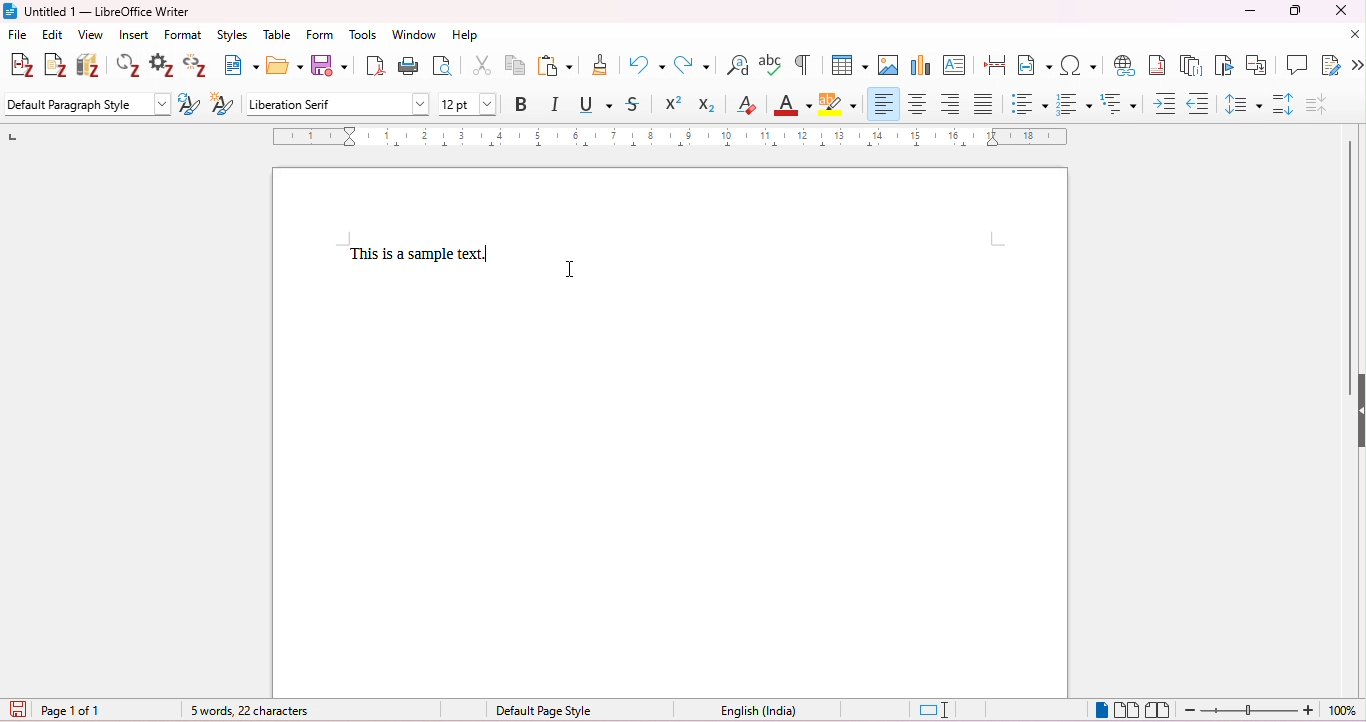 The width and height of the screenshot is (1366, 722). What do you see at coordinates (772, 63) in the screenshot?
I see `spelling` at bounding box center [772, 63].